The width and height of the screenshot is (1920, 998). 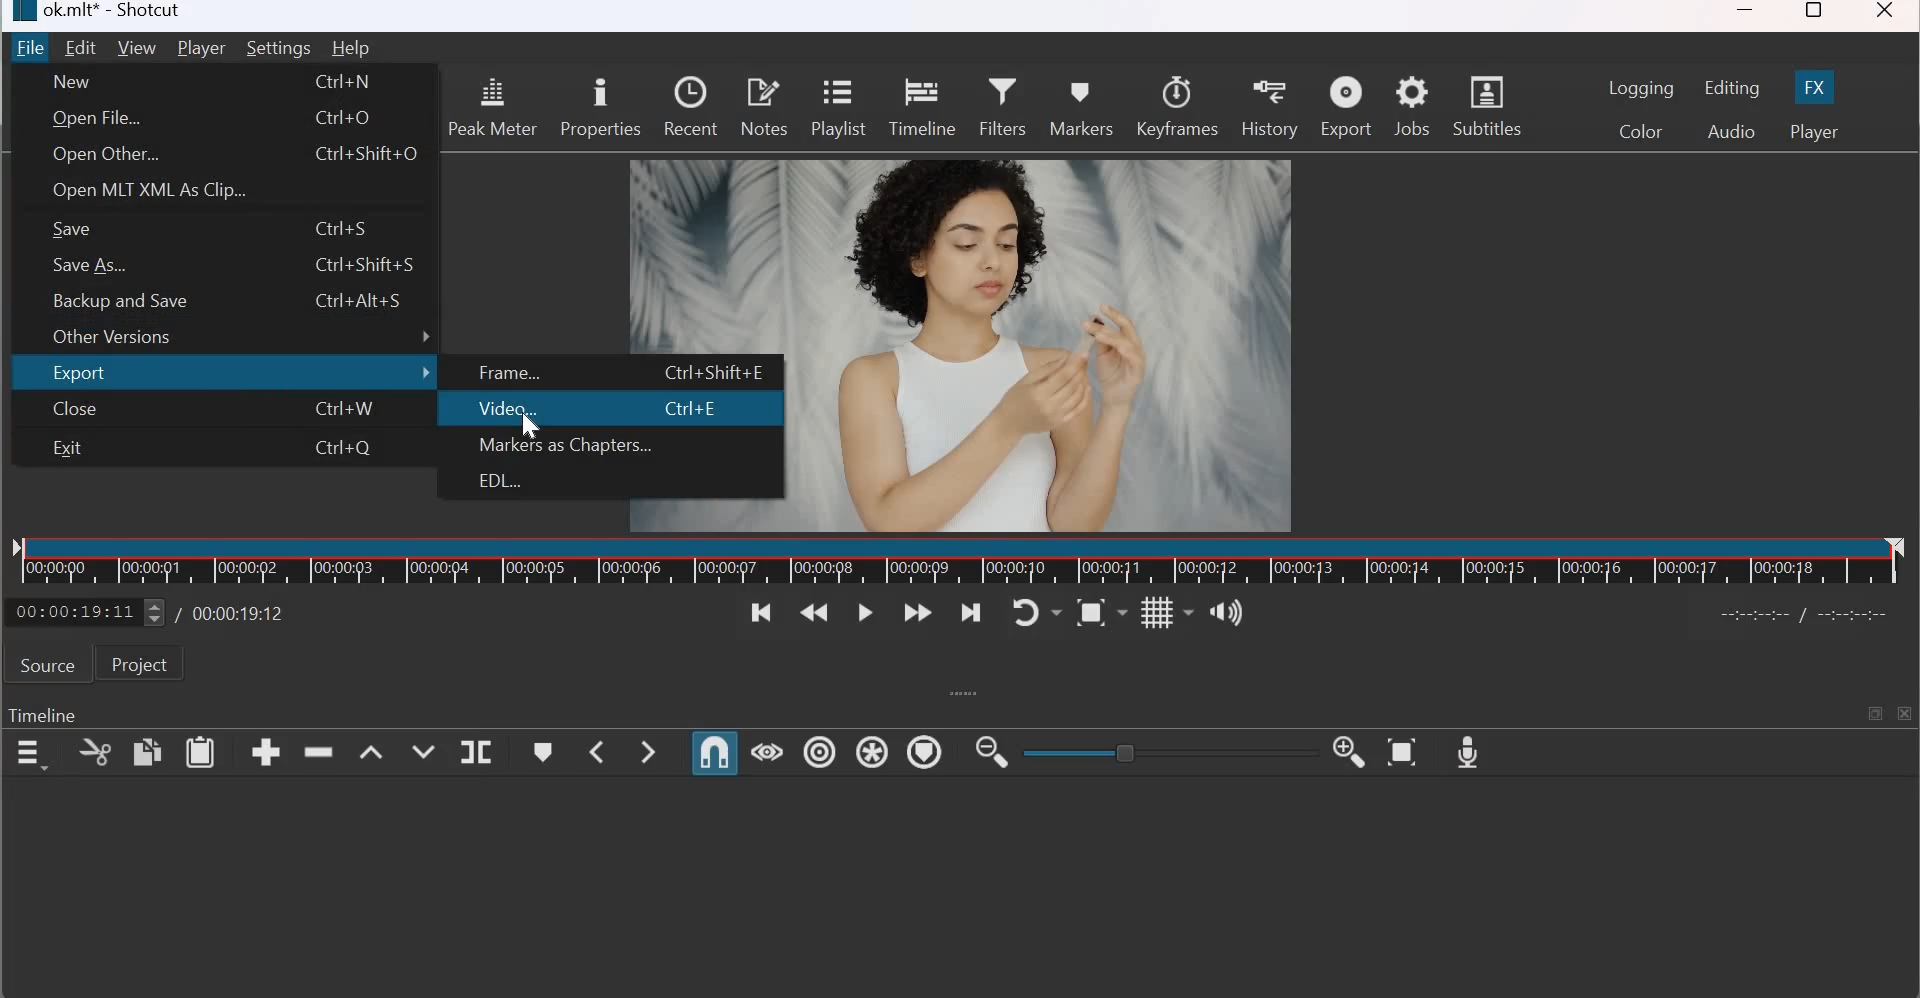 What do you see at coordinates (1350, 753) in the screenshot?
I see `Zoom Timeline in` at bounding box center [1350, 753].